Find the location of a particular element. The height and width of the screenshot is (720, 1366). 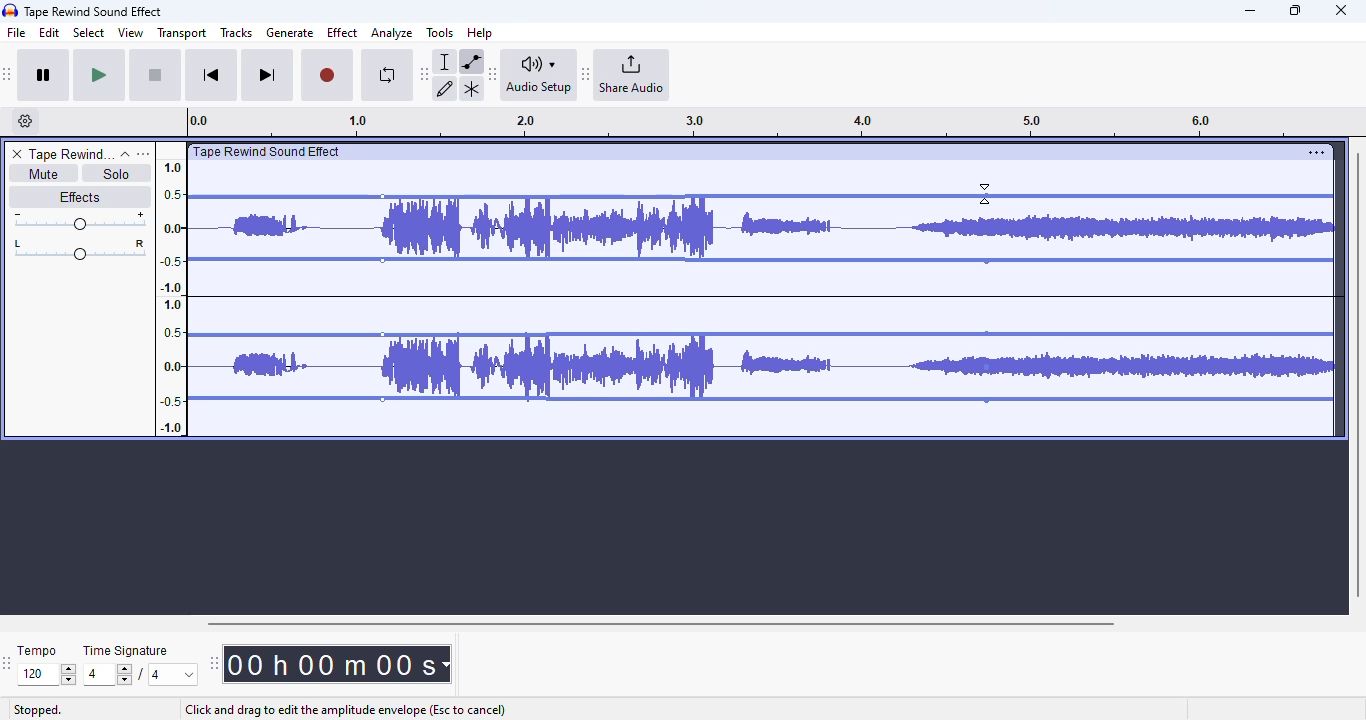

Scale to measure sound intensity is located at coordinates (172, 296).